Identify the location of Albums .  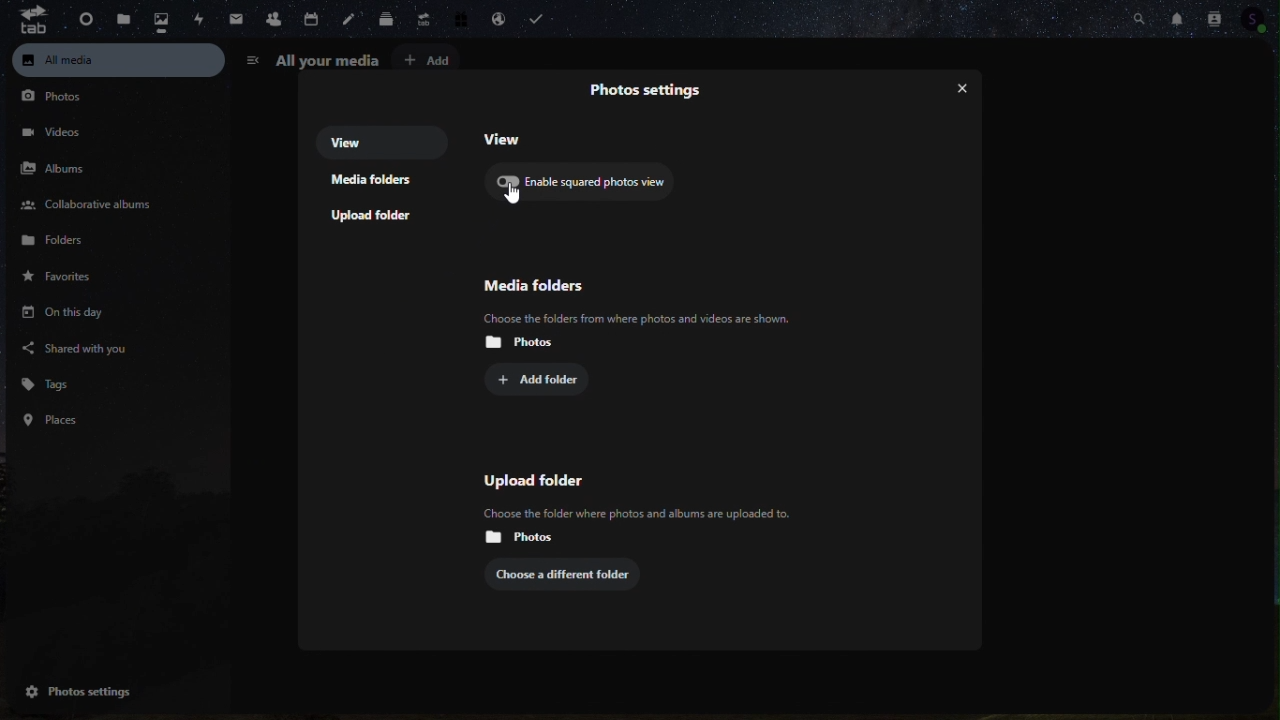
(63, 168).